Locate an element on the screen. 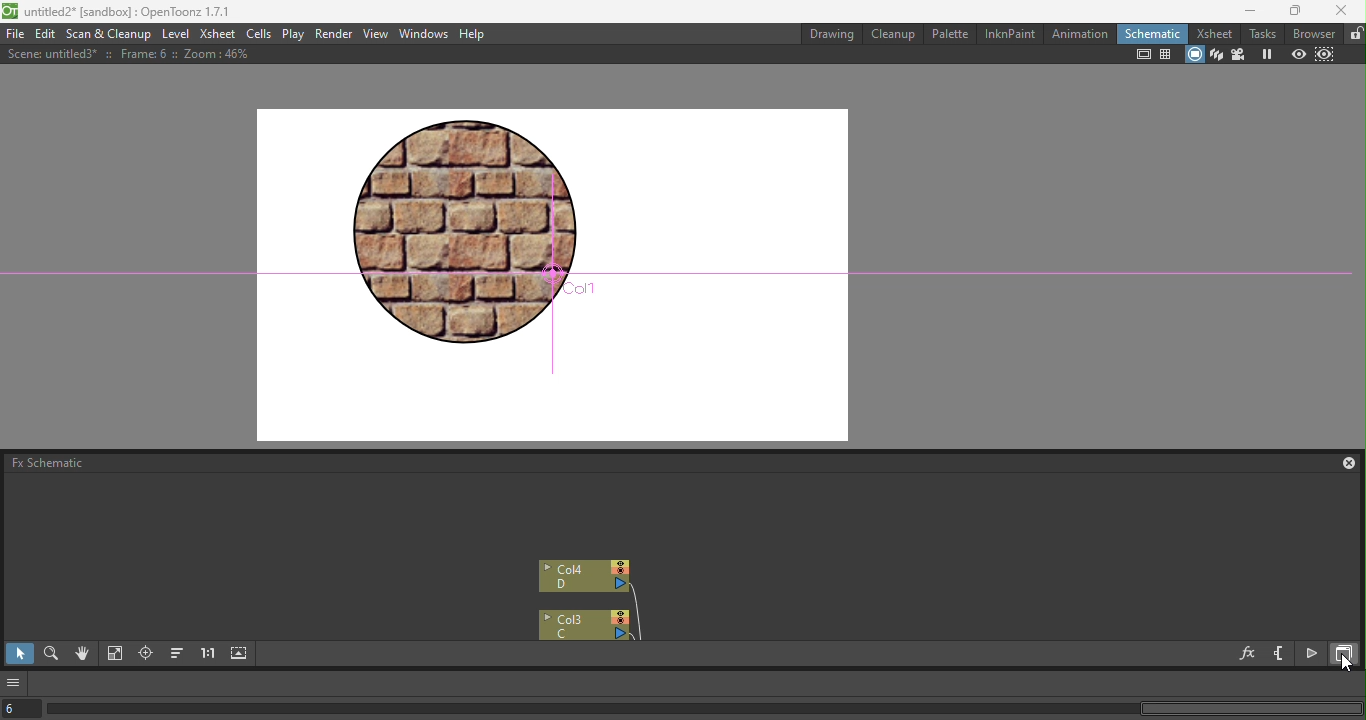  Fx schematic is located at coordinates (45, 462).